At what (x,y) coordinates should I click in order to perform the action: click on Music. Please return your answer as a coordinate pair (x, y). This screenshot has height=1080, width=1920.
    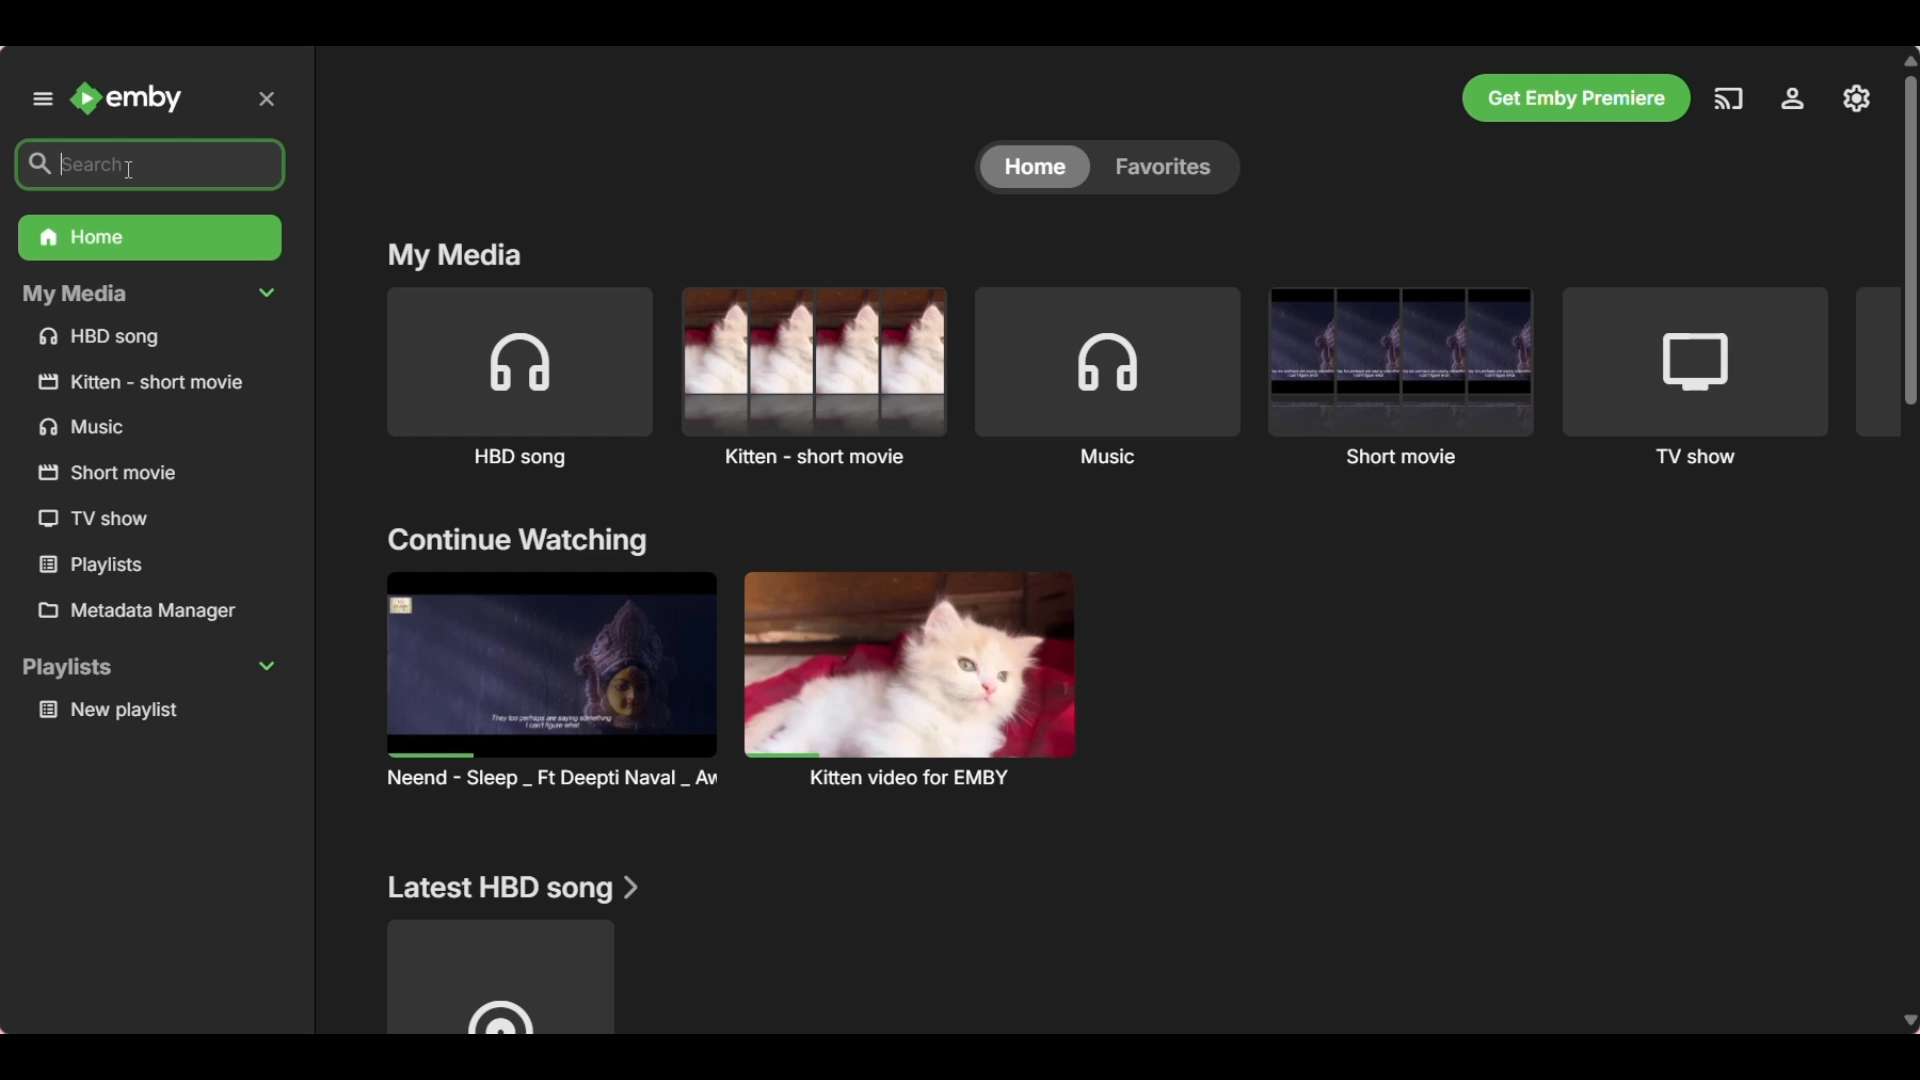
    Looking at the image, I should click on (1109, 375).